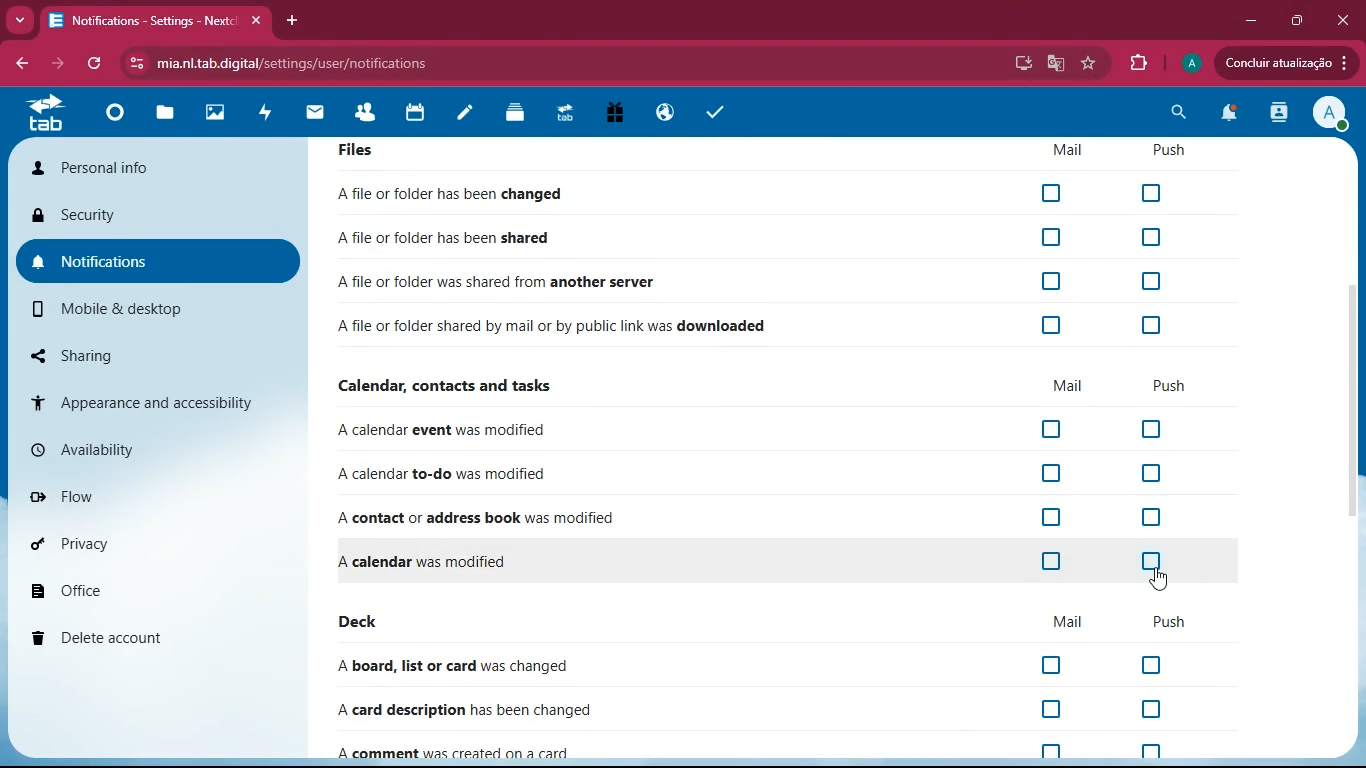 This screenshot has width=1366, height=768. Describe the element at coordinates (149, 213) in the screenshot. I see `security` at that location.